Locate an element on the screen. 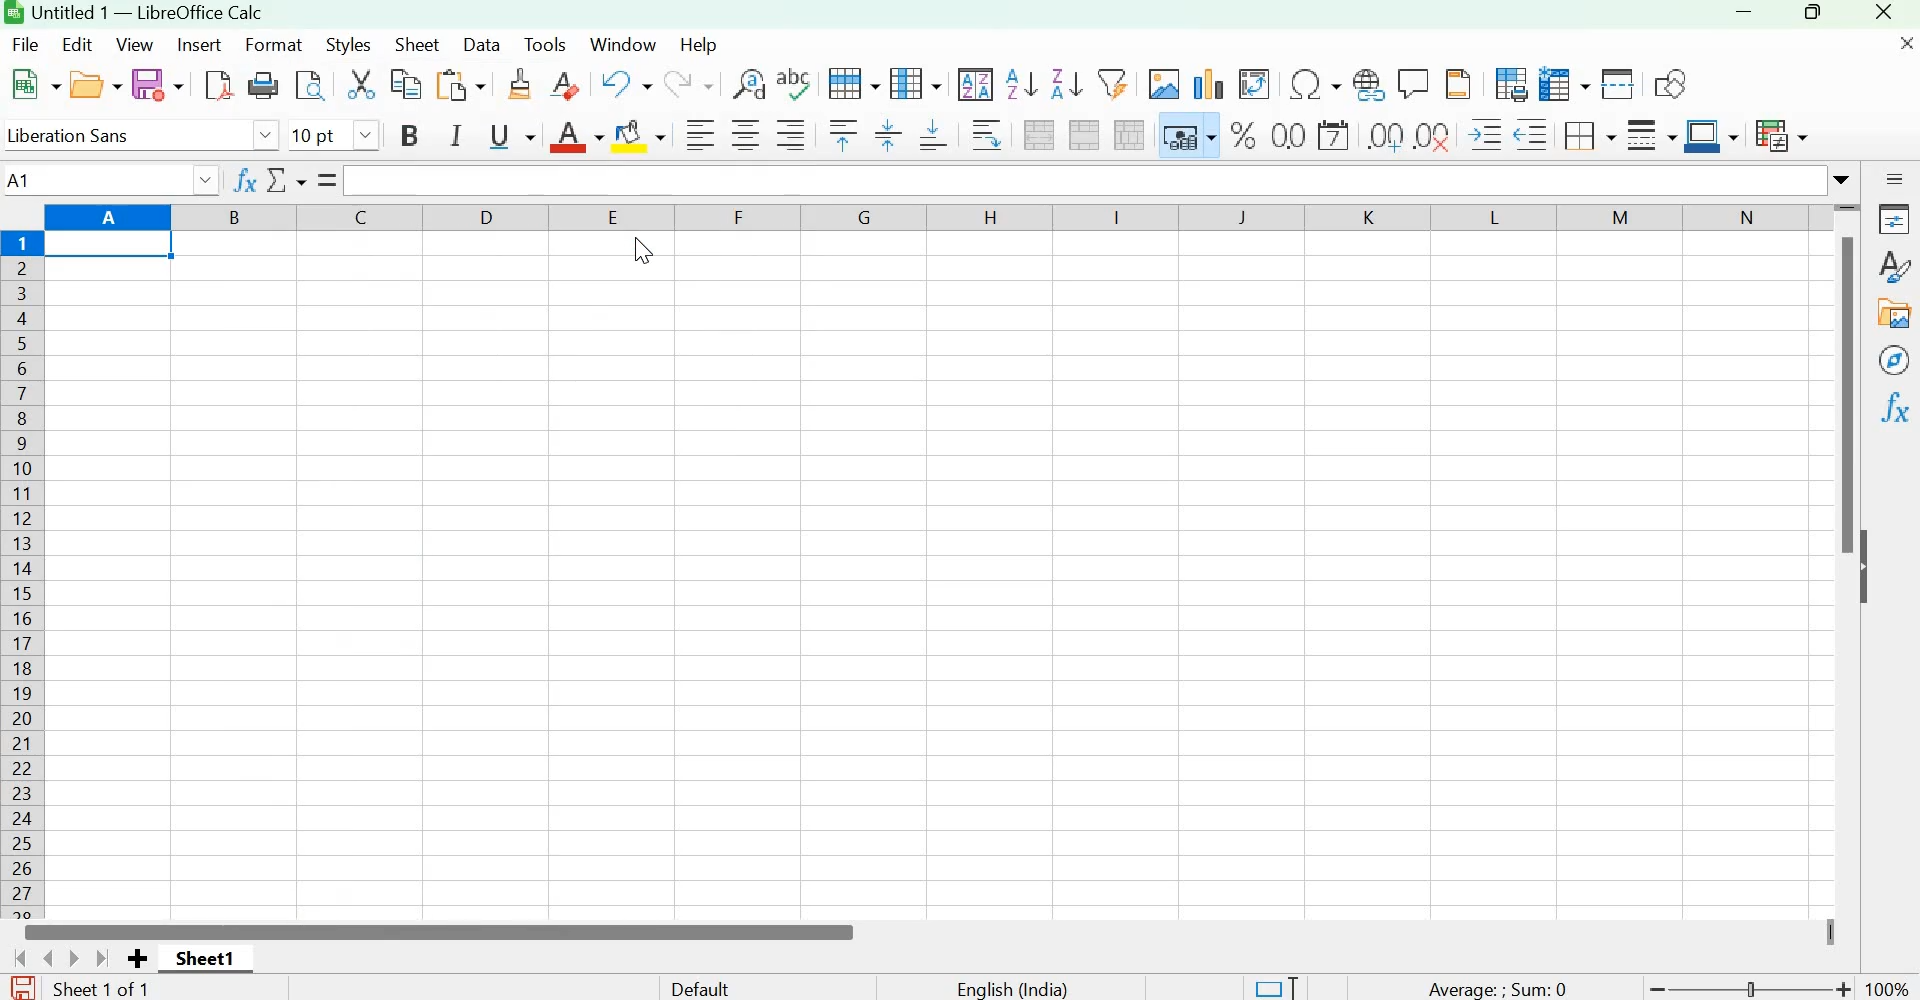 This screenshot has width=1920, height=1000. Functions is located at coordinates (1897, 406).